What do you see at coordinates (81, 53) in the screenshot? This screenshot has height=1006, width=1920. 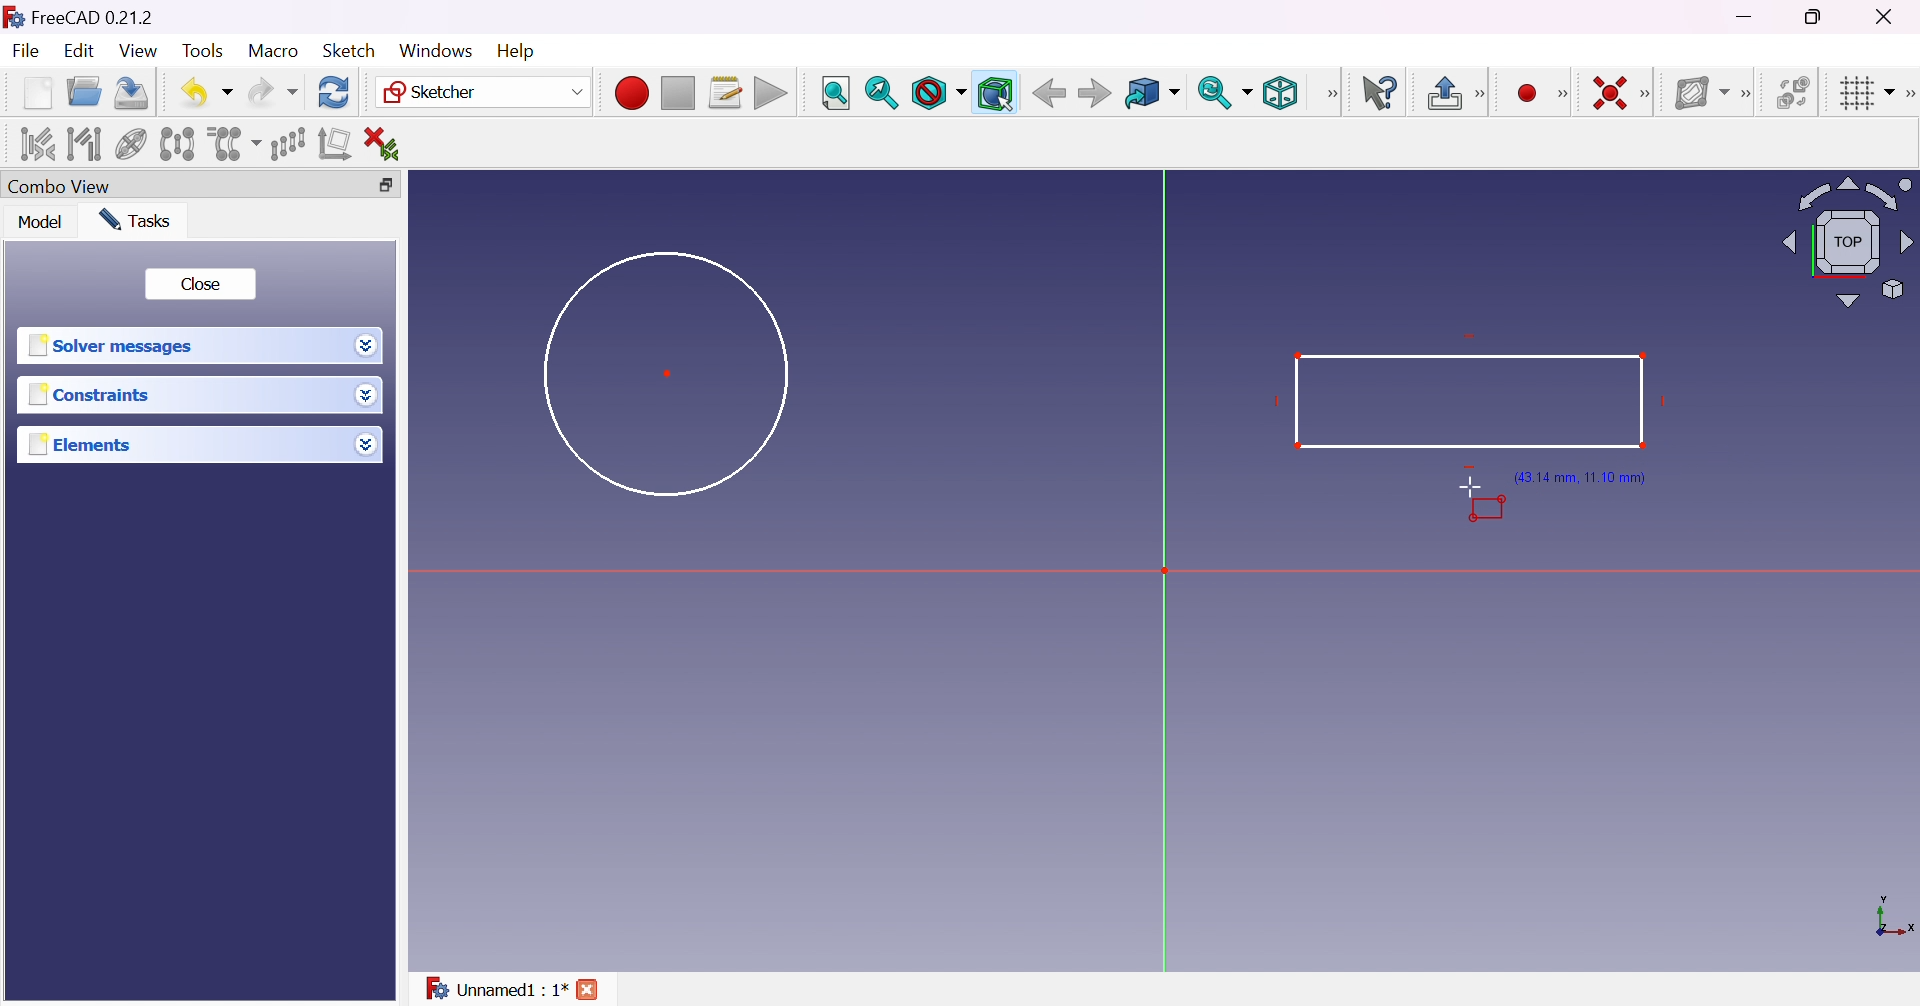 I see `Edit` at bounding box center [81, 53].